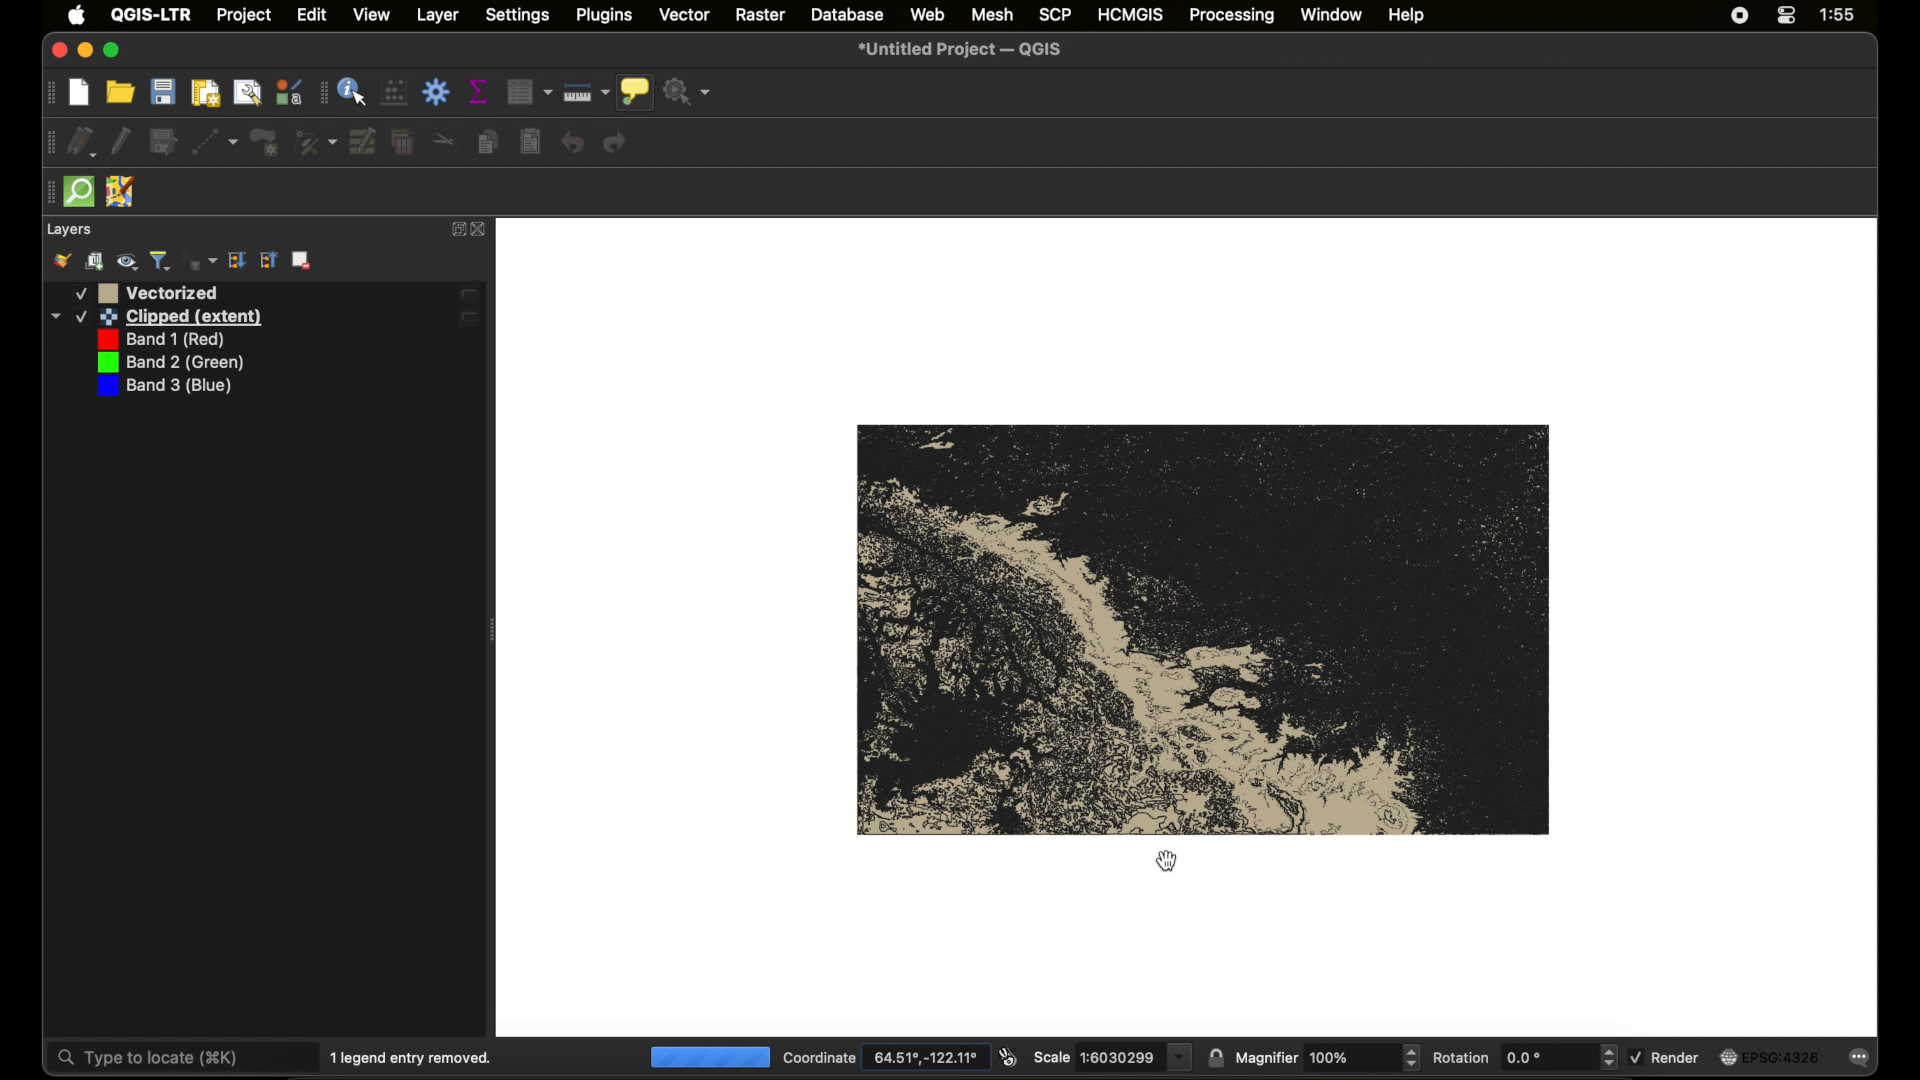 The image size is (1920, 1080). What do you see at coordinates (68, 230) in the screenshot?
I see `layers` at bounding box center [68, 230].